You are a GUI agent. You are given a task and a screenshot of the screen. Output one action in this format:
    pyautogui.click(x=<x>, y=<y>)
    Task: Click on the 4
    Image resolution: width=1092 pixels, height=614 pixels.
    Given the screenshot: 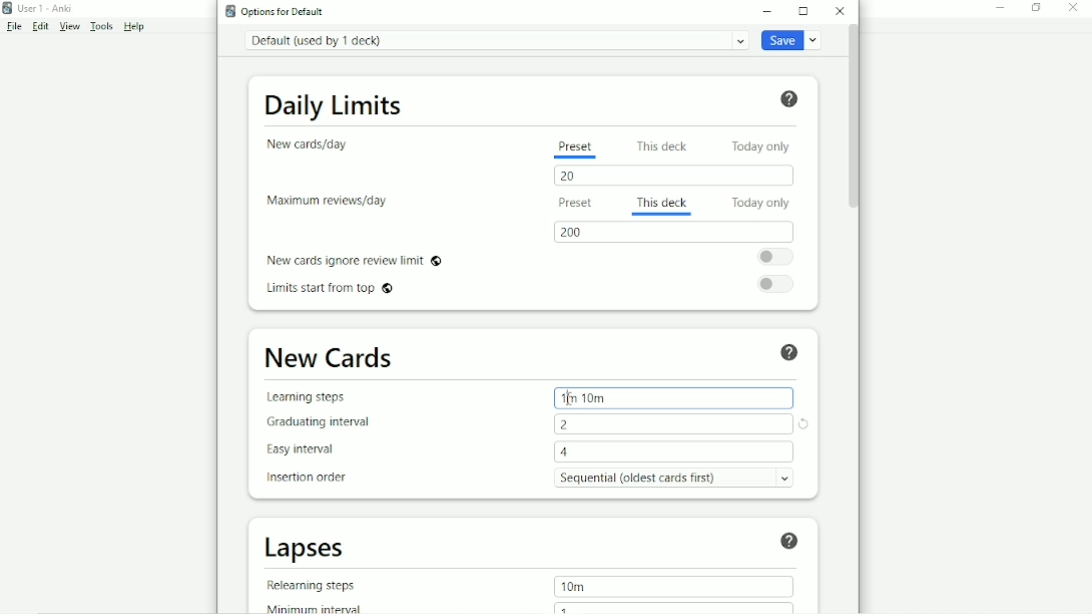 What is the action you would take?
    pyautogui.click(x=564, y=452)
    